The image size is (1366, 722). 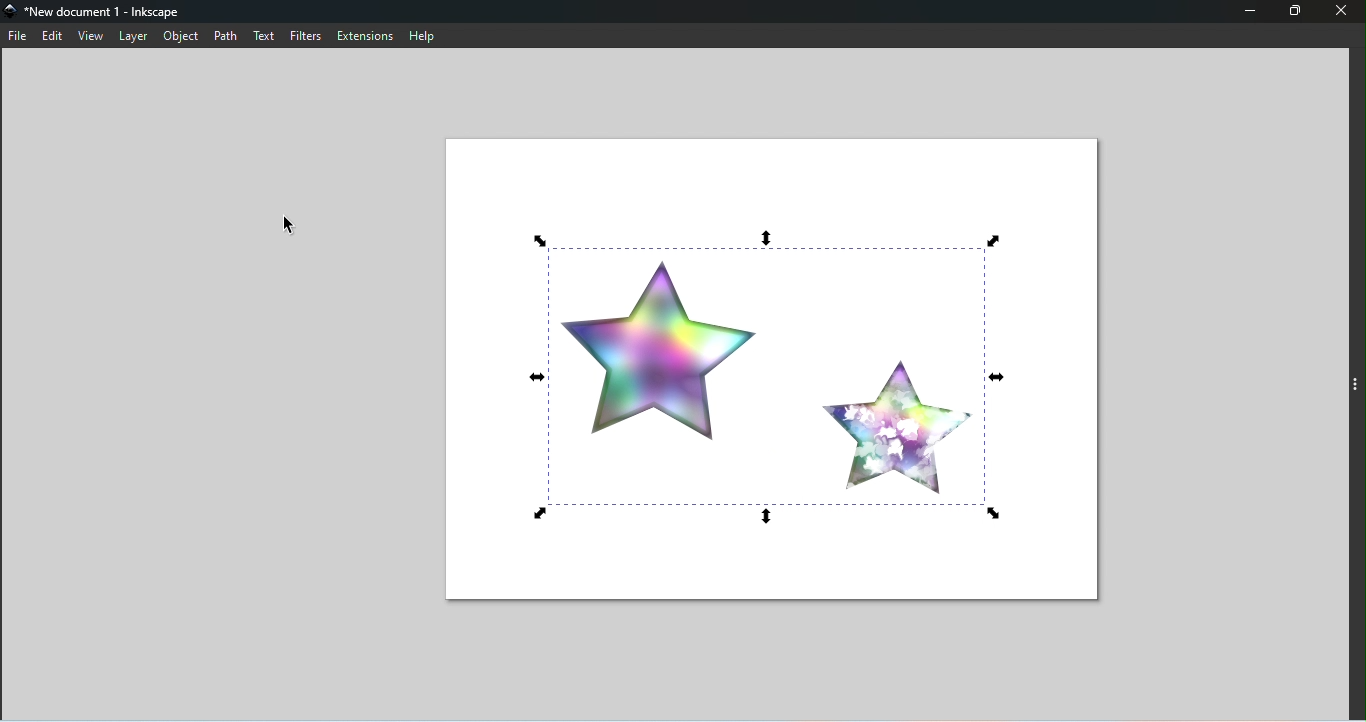 I want to click on Edit, so click(x=54, y=35).